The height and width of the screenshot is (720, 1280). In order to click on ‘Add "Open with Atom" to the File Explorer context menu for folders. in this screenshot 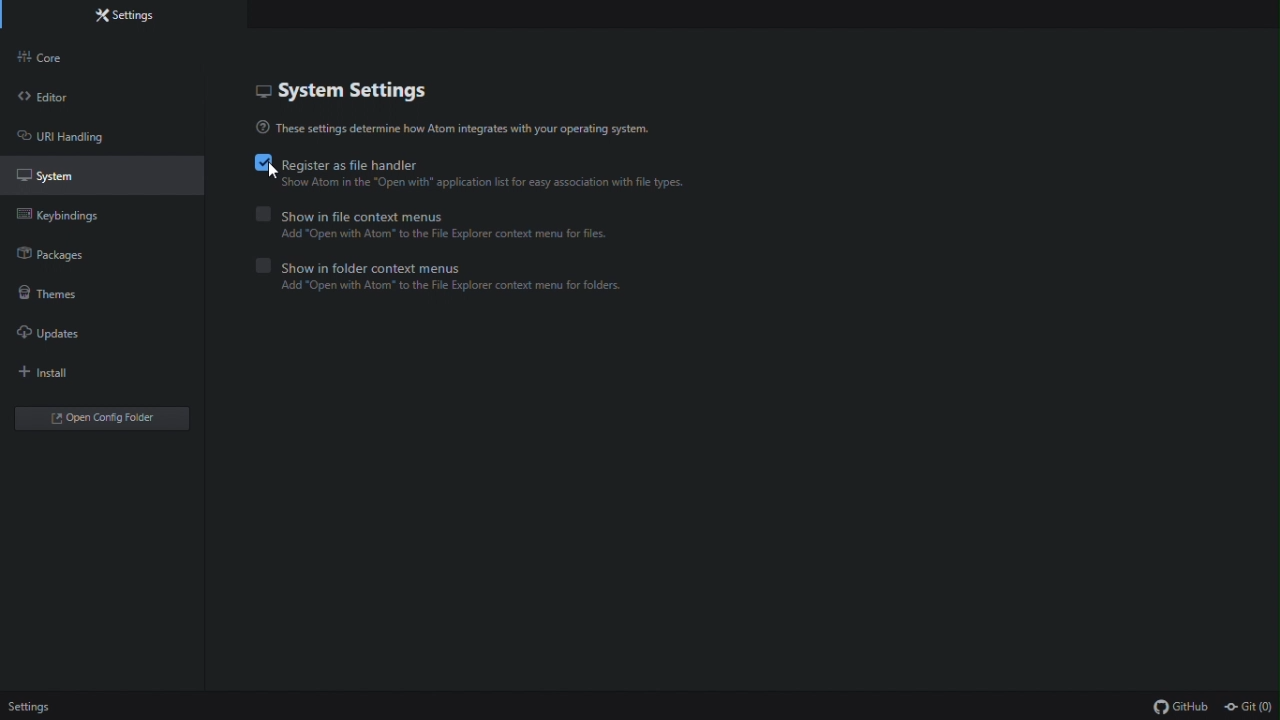, I will do `click(459, 289)`.